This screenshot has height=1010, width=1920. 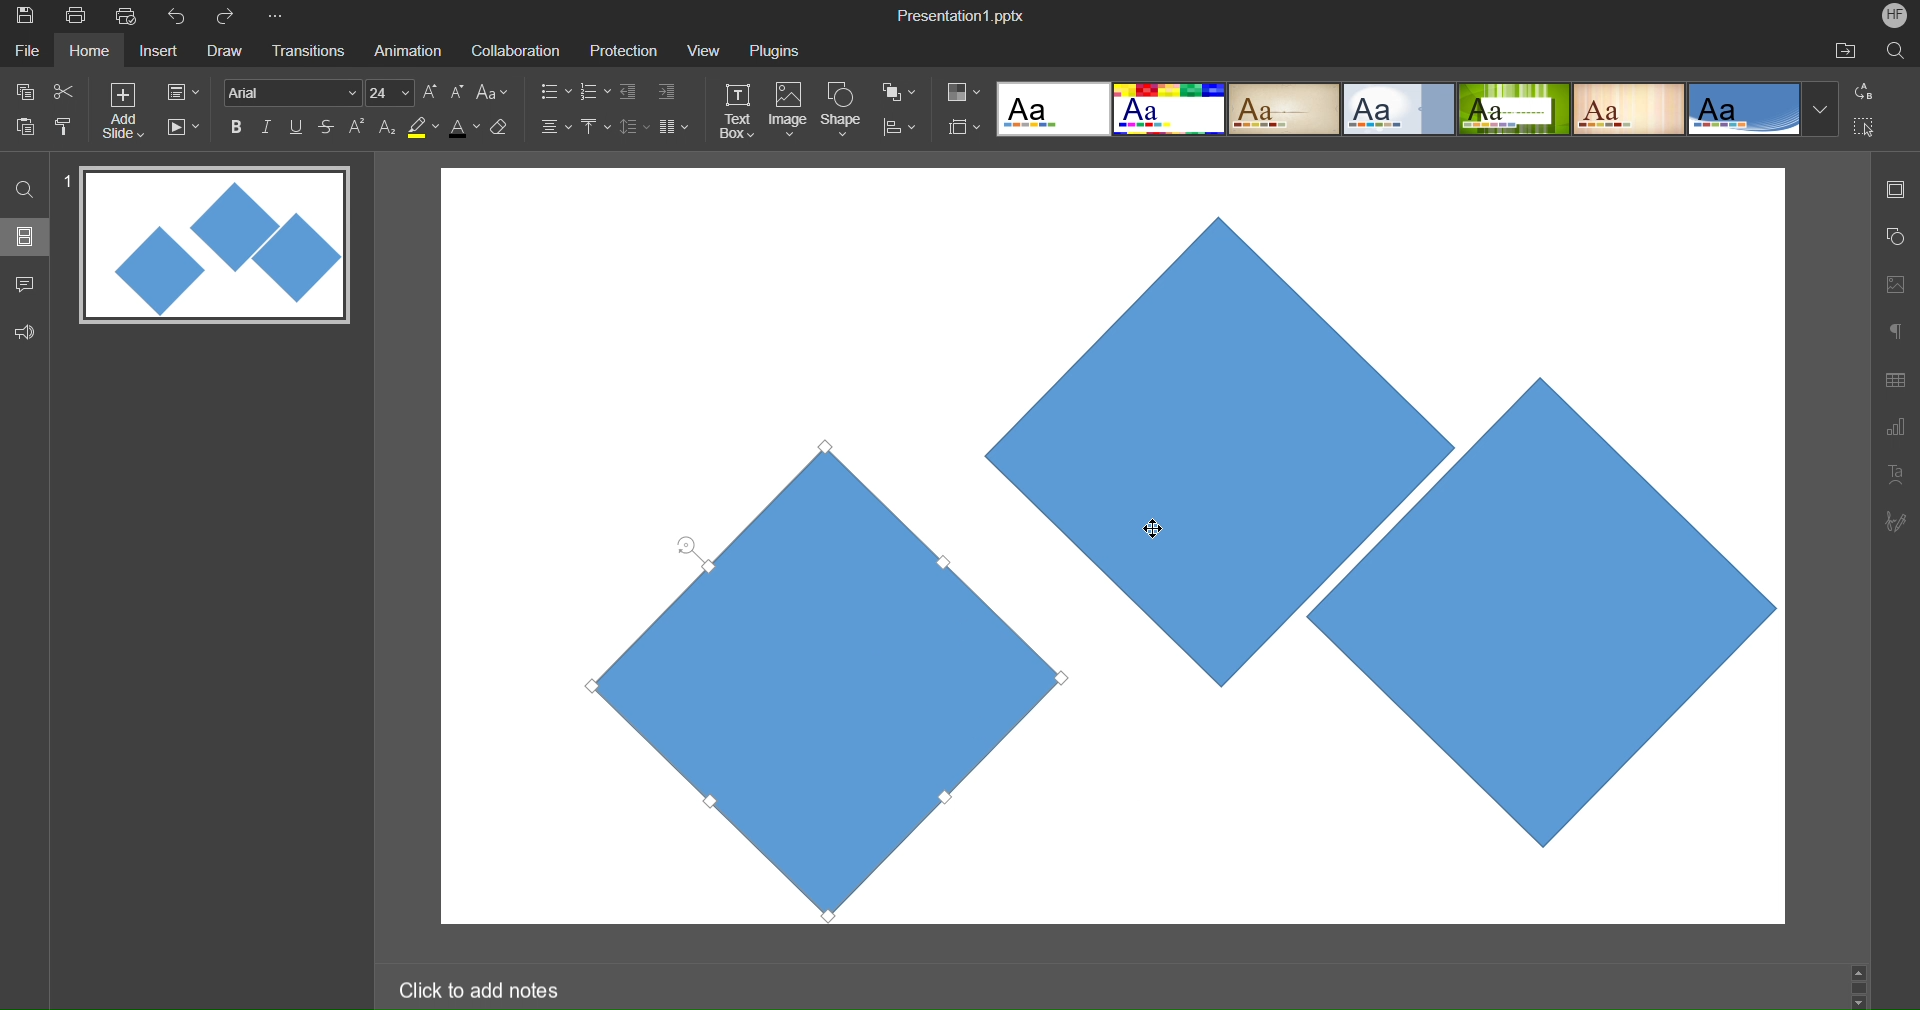 What do you see at coordinates (75, 17) in the screenshot?
I see `Print` at bounding box center [75, 17].